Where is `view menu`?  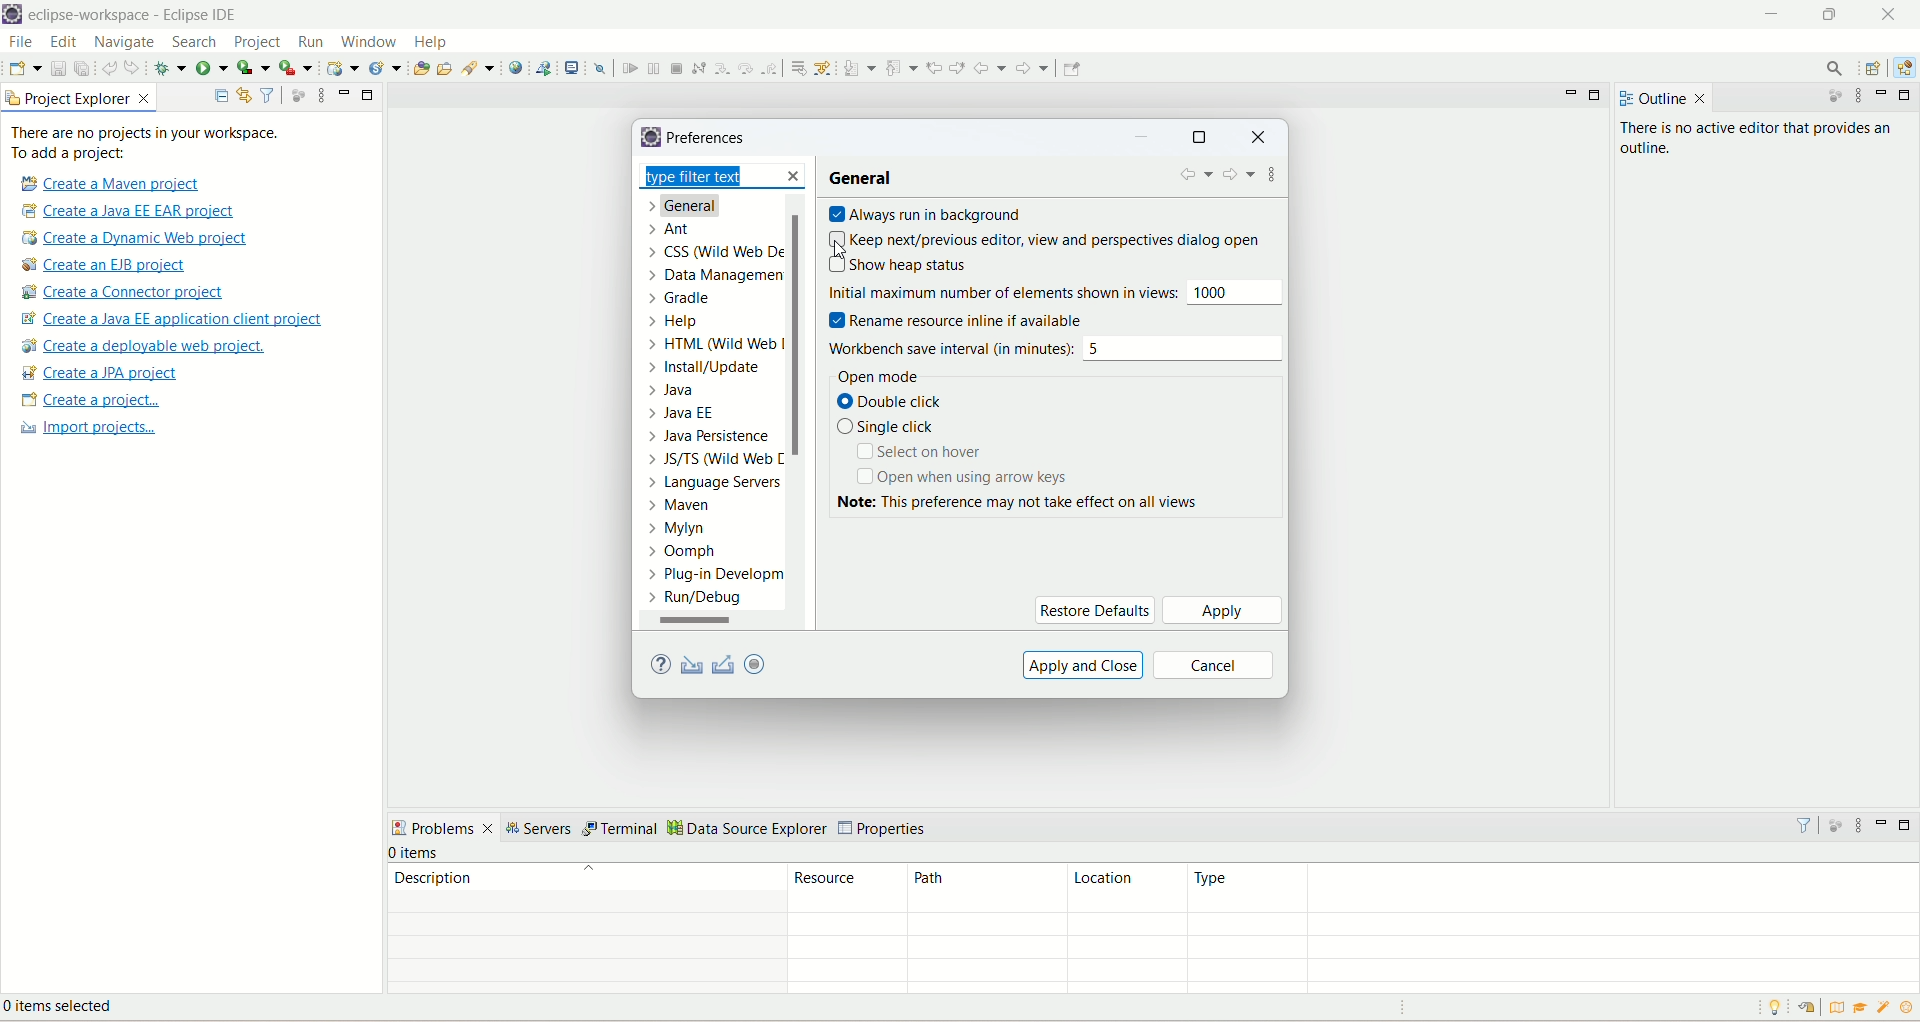 view menu is located at coordinates (1858, 825).